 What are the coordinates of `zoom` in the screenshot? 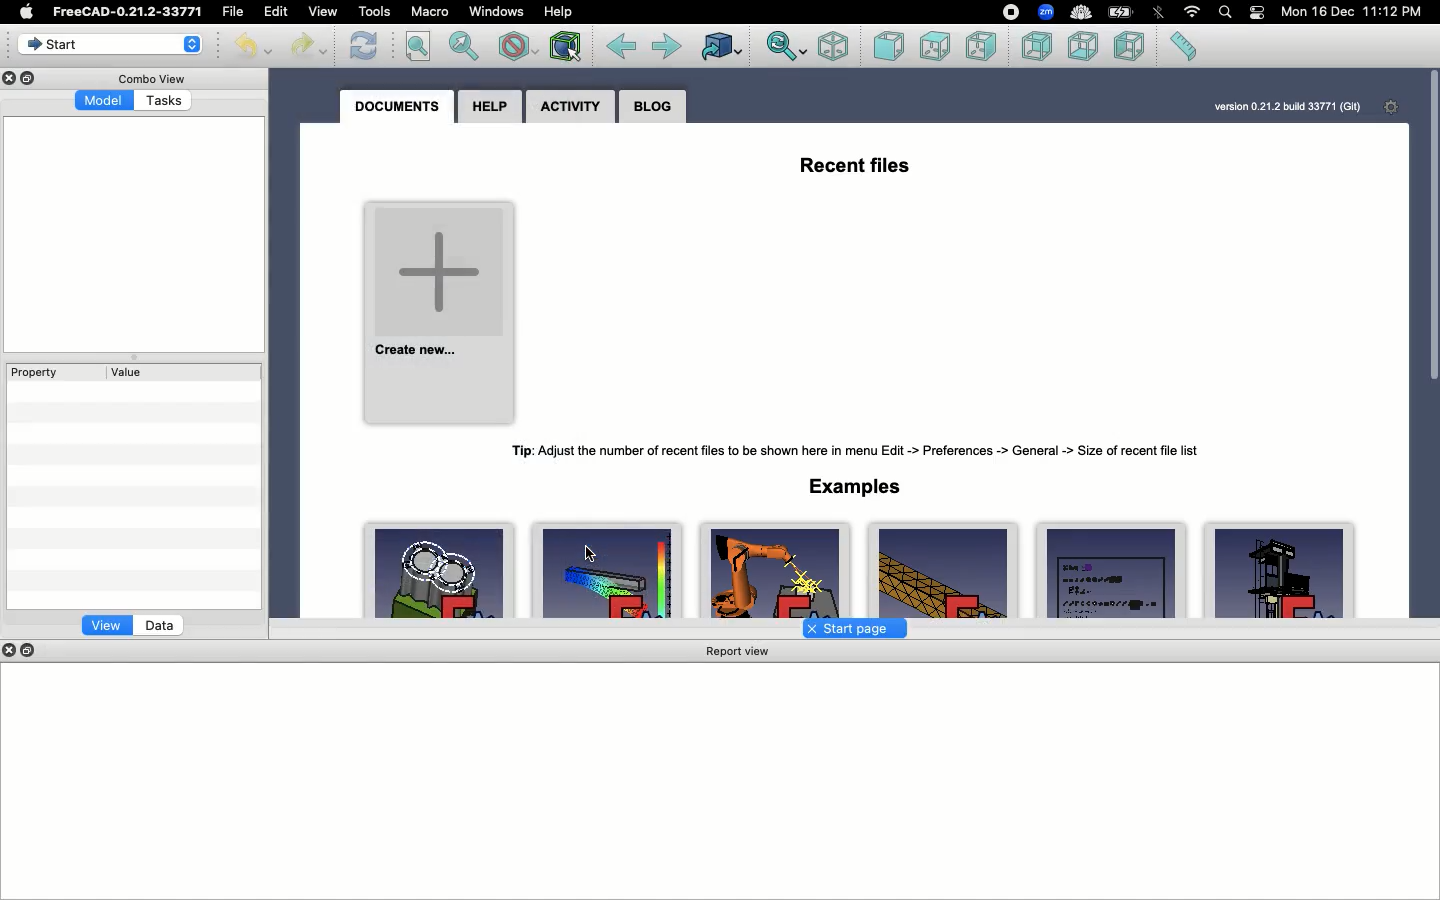 It's located at (1046, 12).